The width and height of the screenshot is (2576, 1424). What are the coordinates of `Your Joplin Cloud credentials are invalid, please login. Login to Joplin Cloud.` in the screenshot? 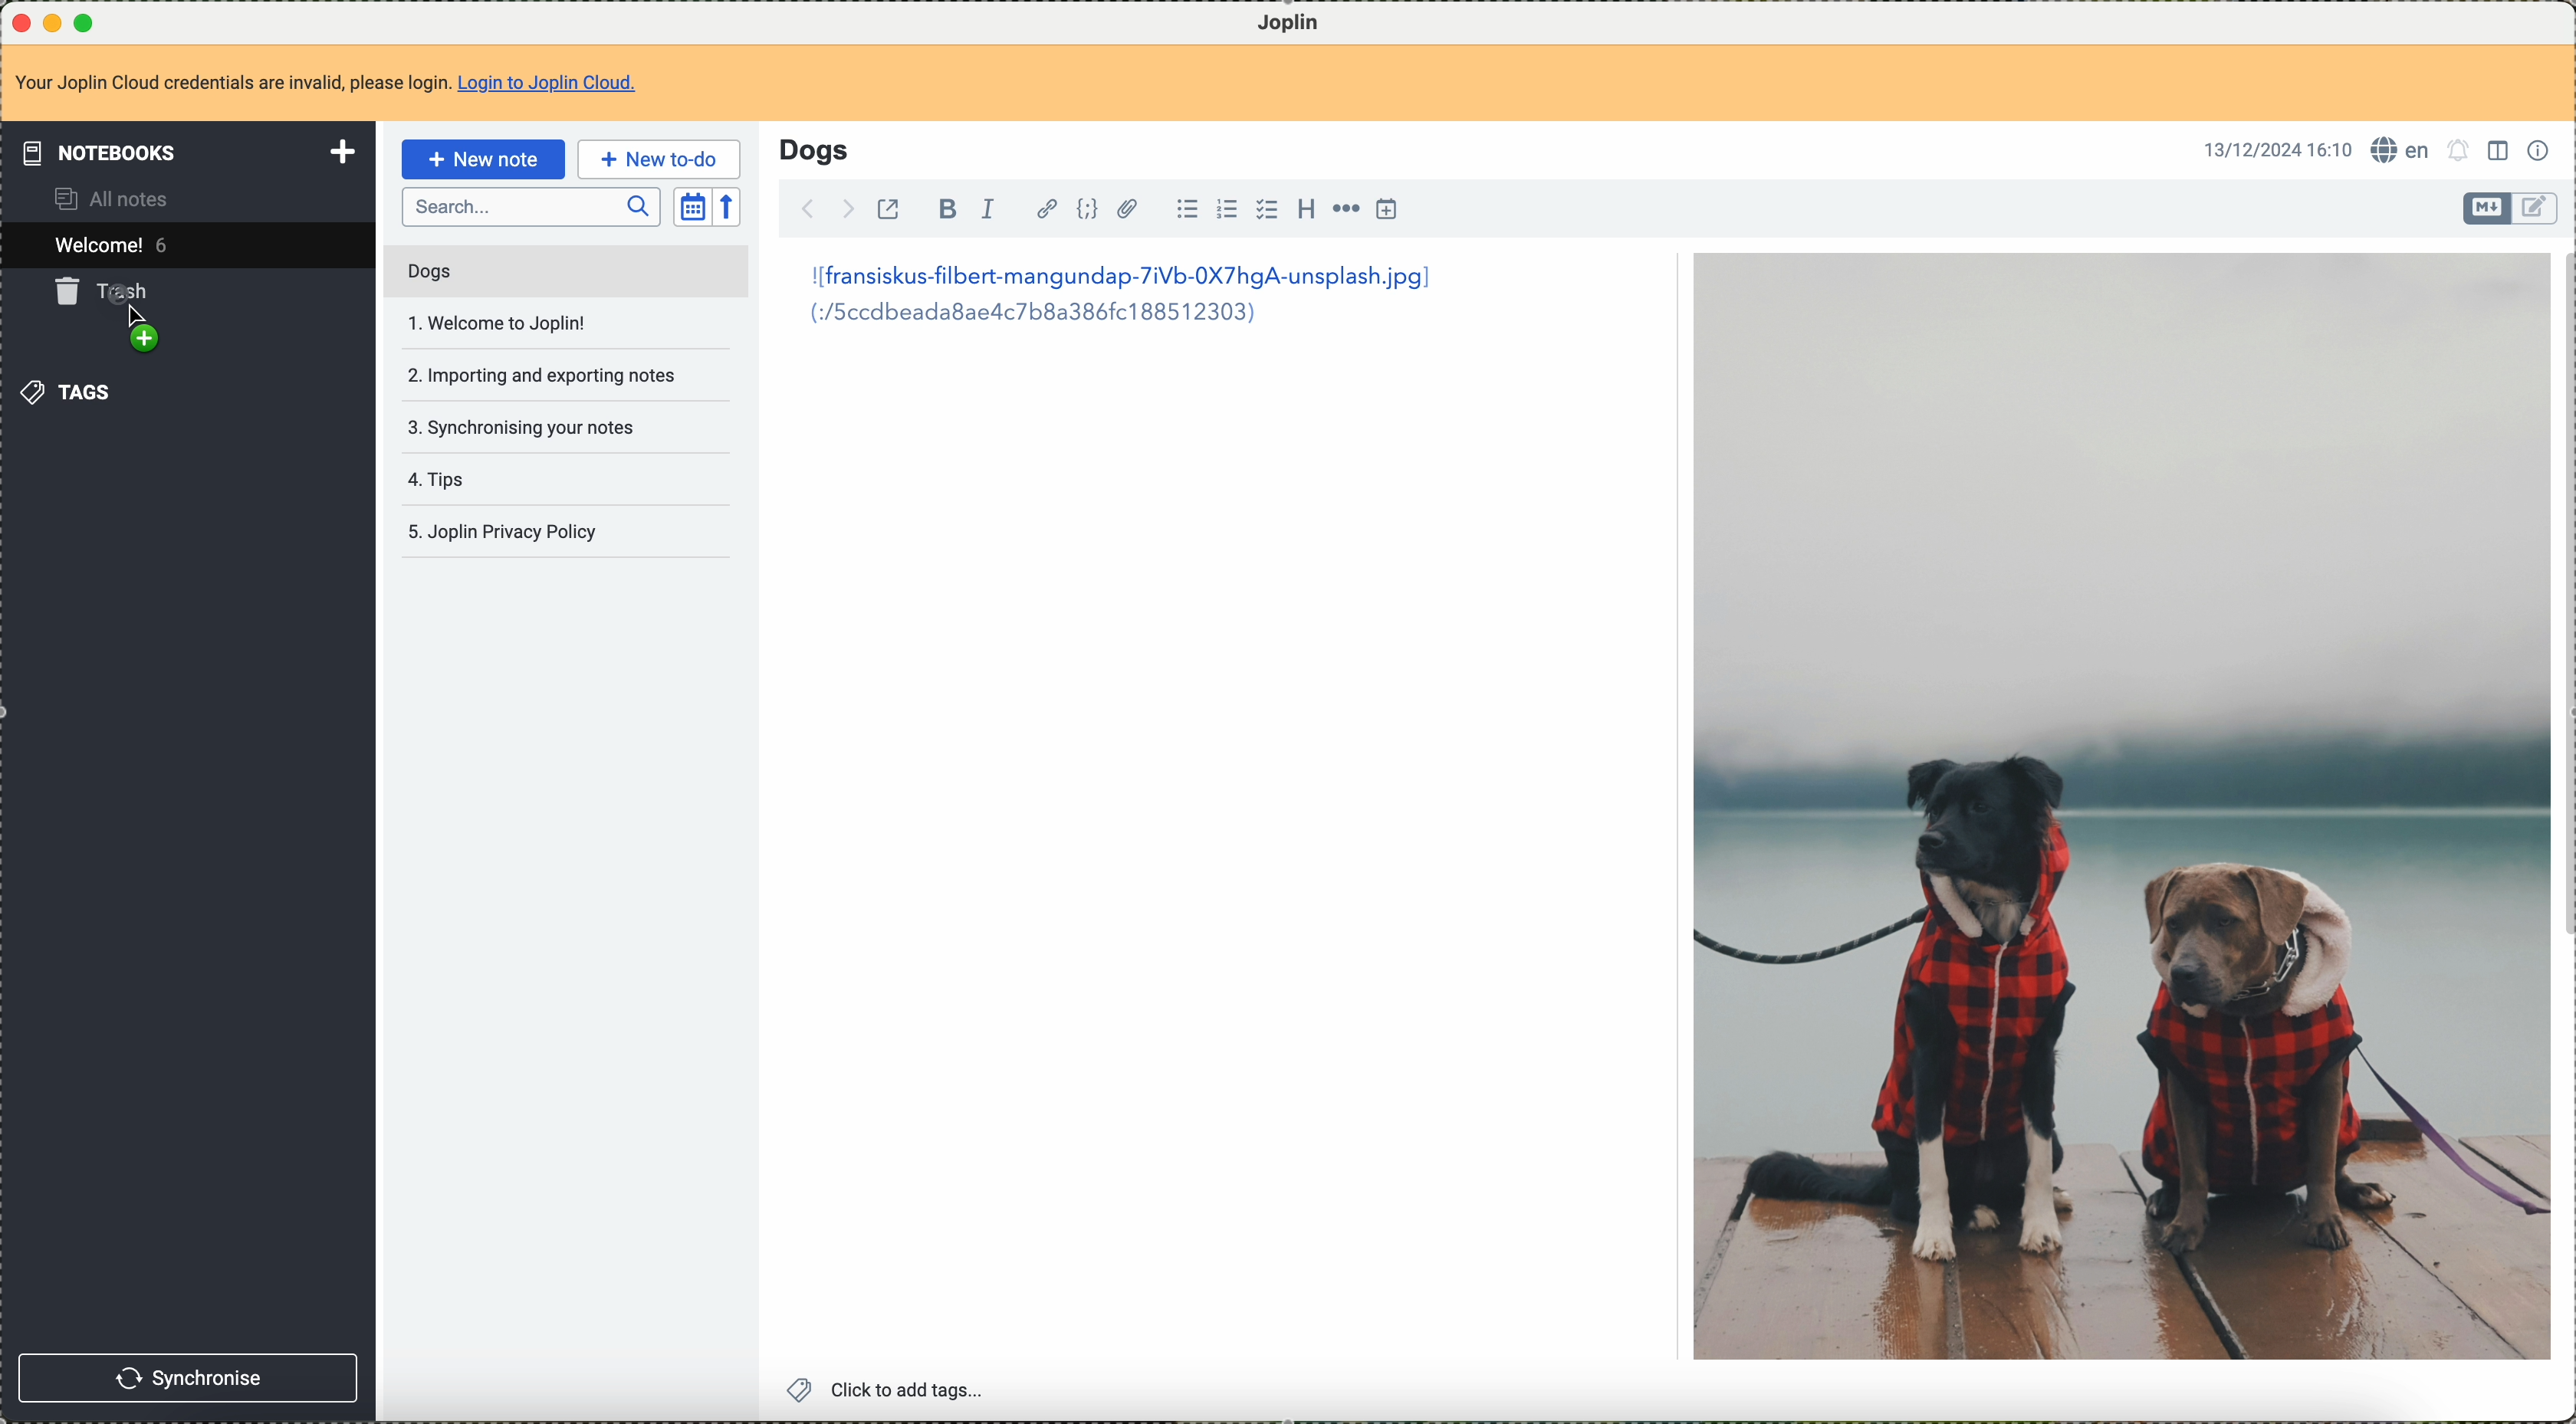 It's located at (345, 82).